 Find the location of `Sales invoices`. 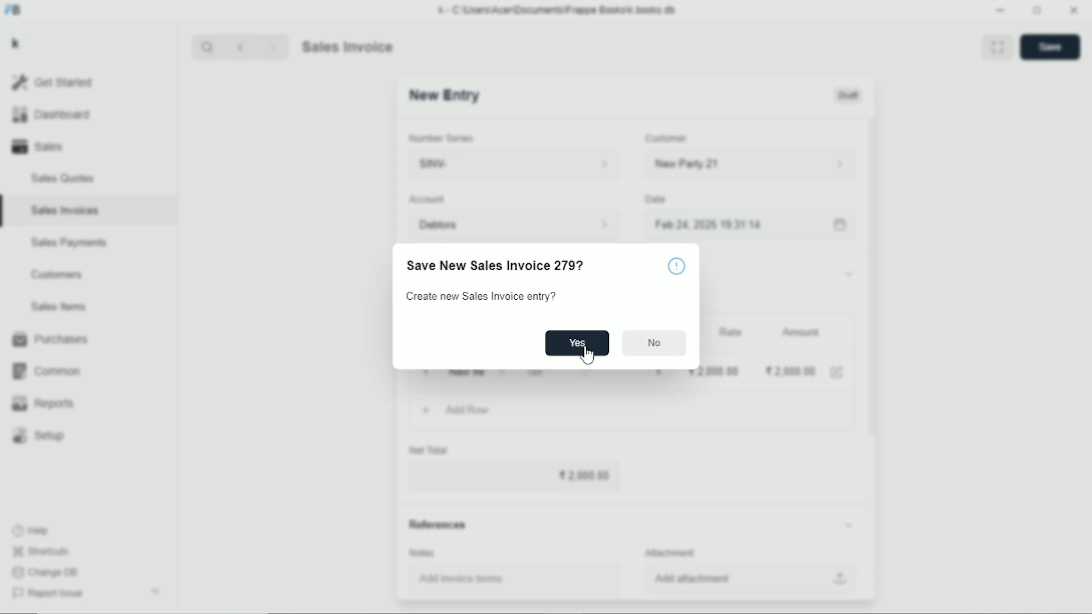

Sales invoices is located at coordinates (64, 210).